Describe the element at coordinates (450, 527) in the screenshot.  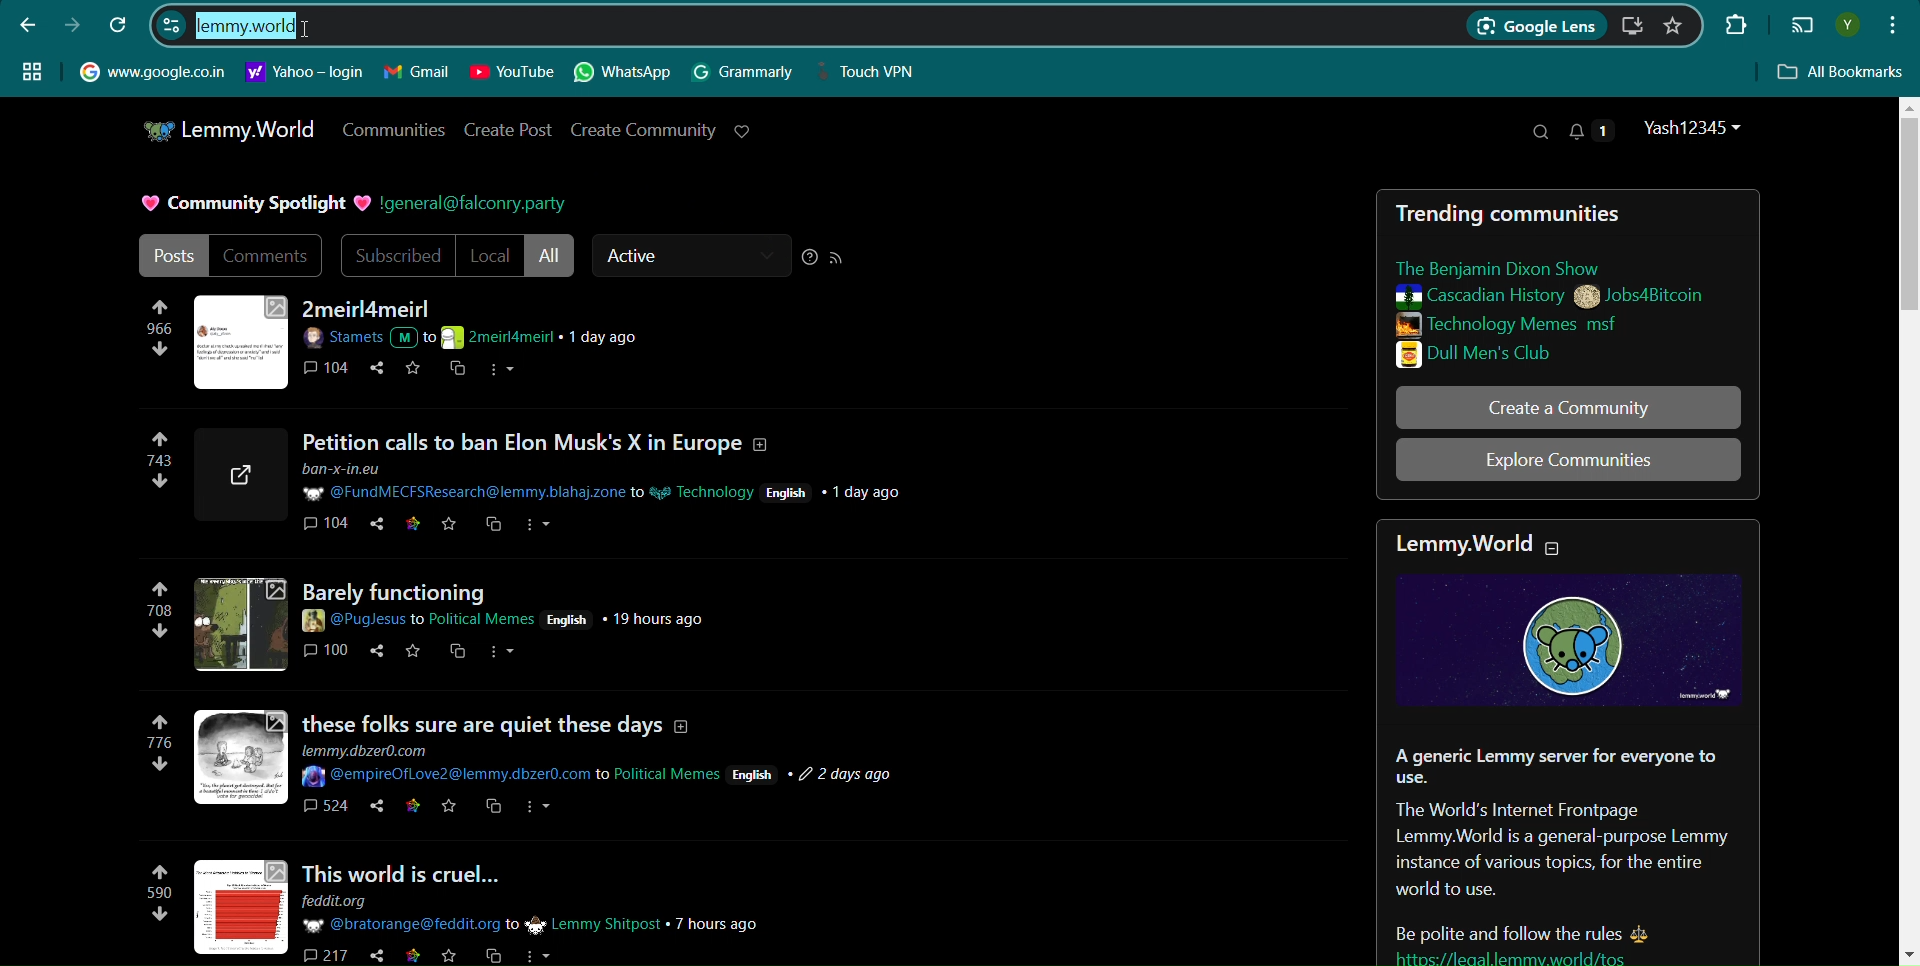
I see `star` at that location.